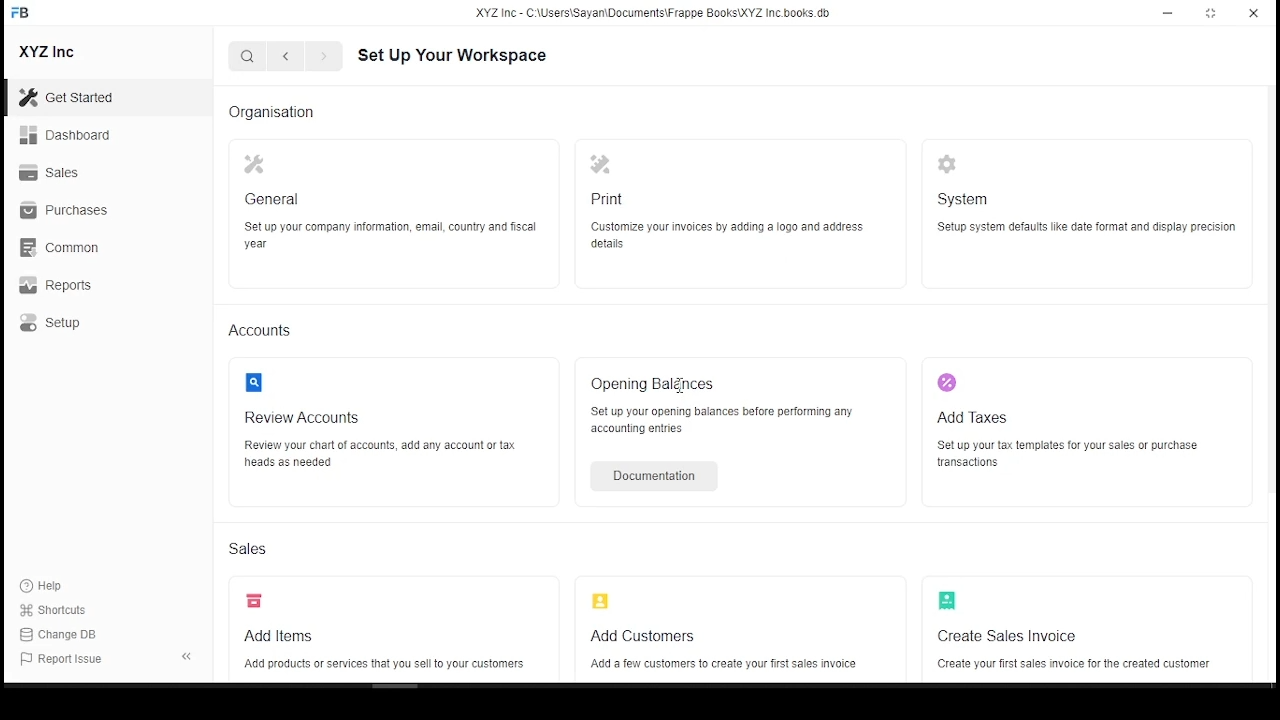 The image size is (1280, 720). Describe the element at coordinates (965, 198) in the screenshot. I see `system` at that location.